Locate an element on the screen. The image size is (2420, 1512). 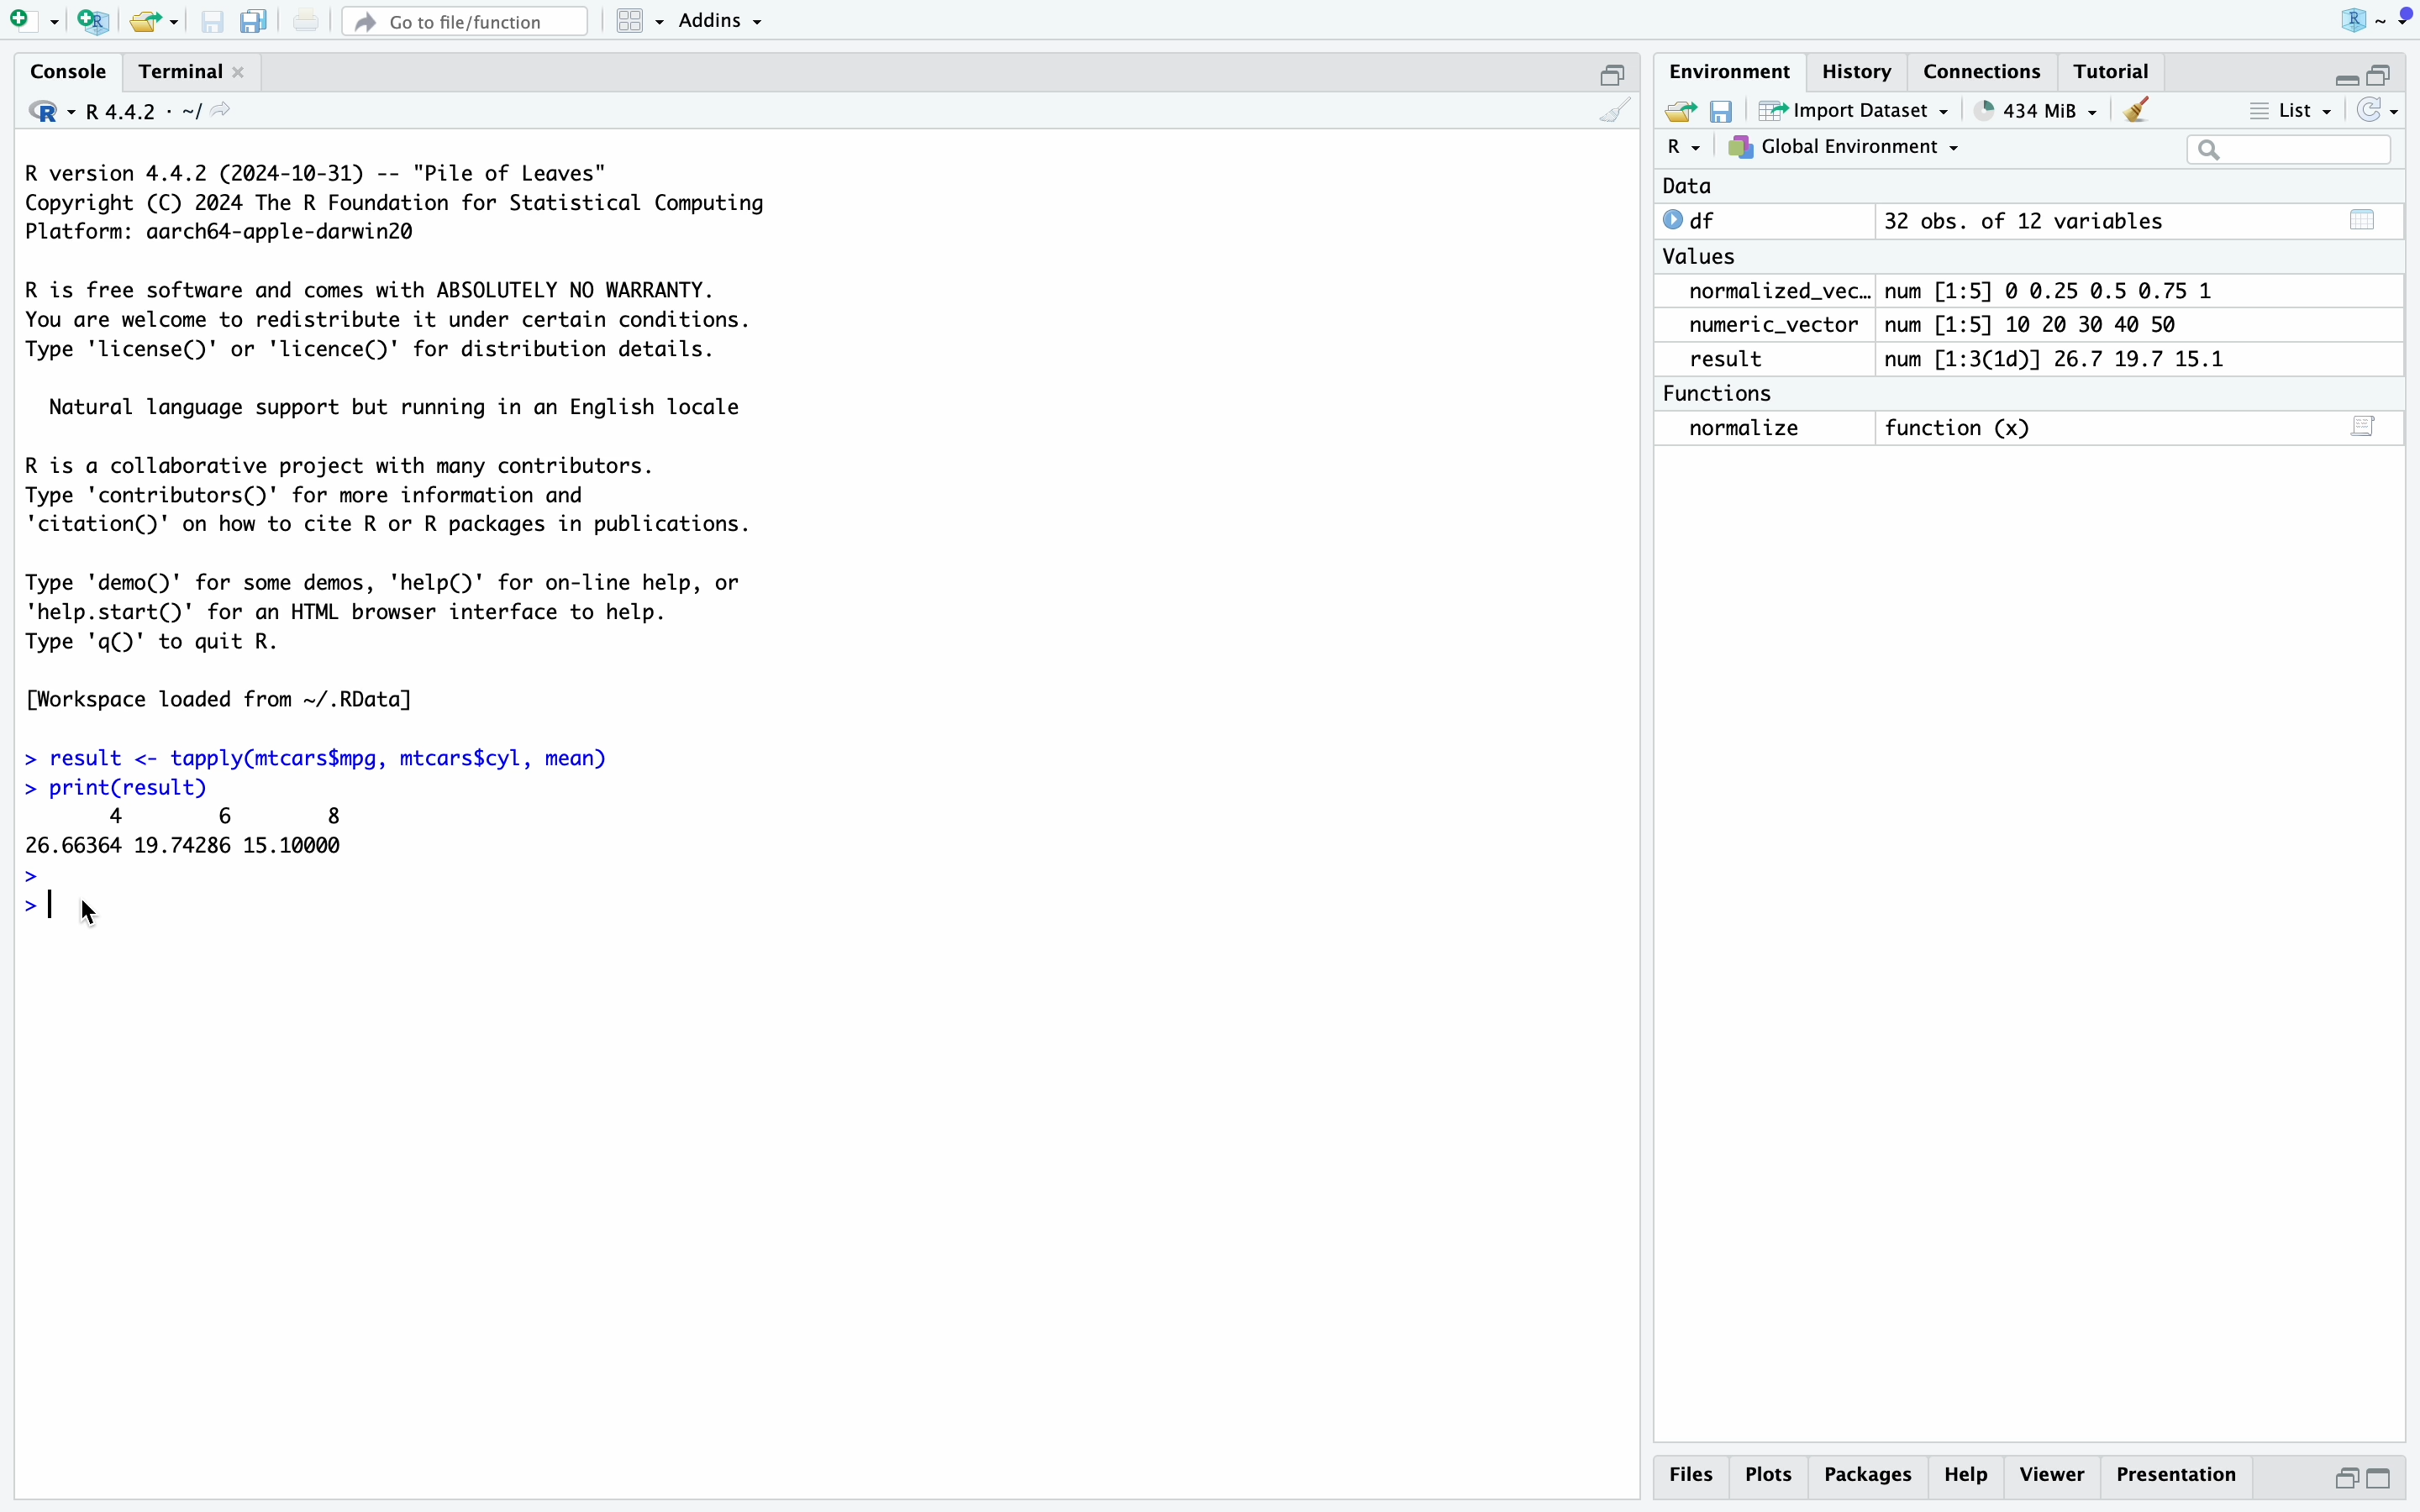
Workspace panes is located at coordinates (639, 21).